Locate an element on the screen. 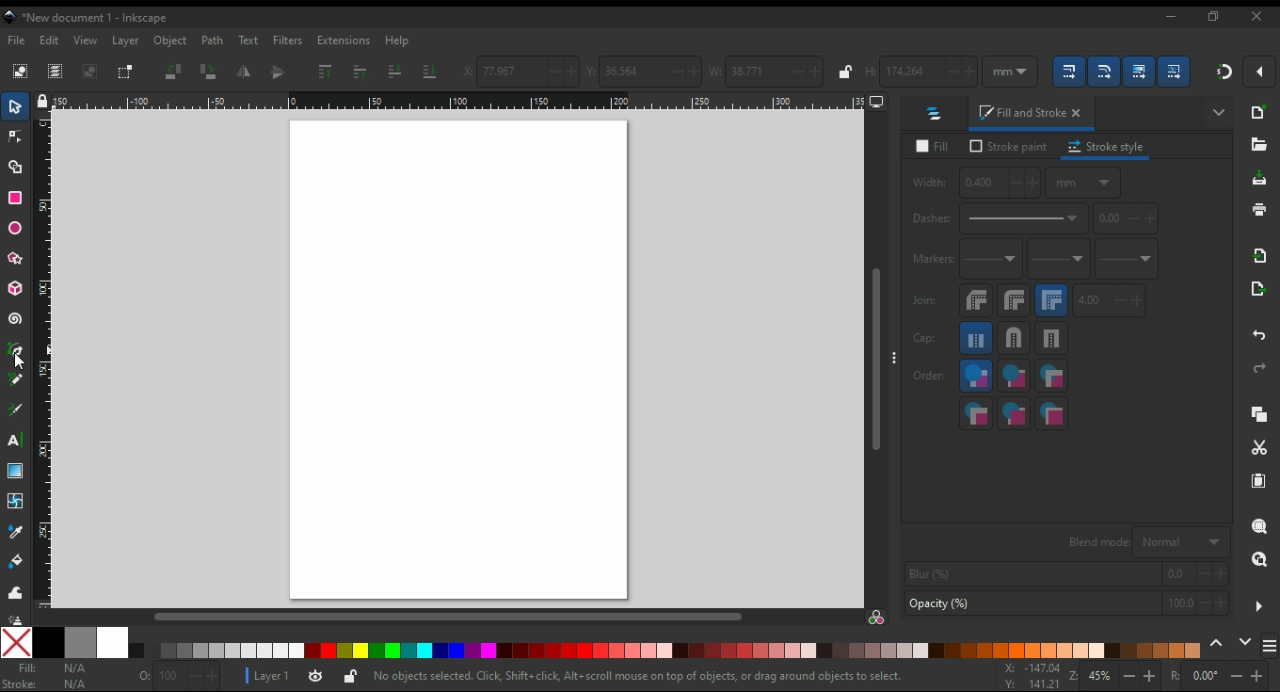 Image resolution: width=1280 pixels, height=692 pixels. When scaling rectangles,  is located at coordinates (1104, 72).